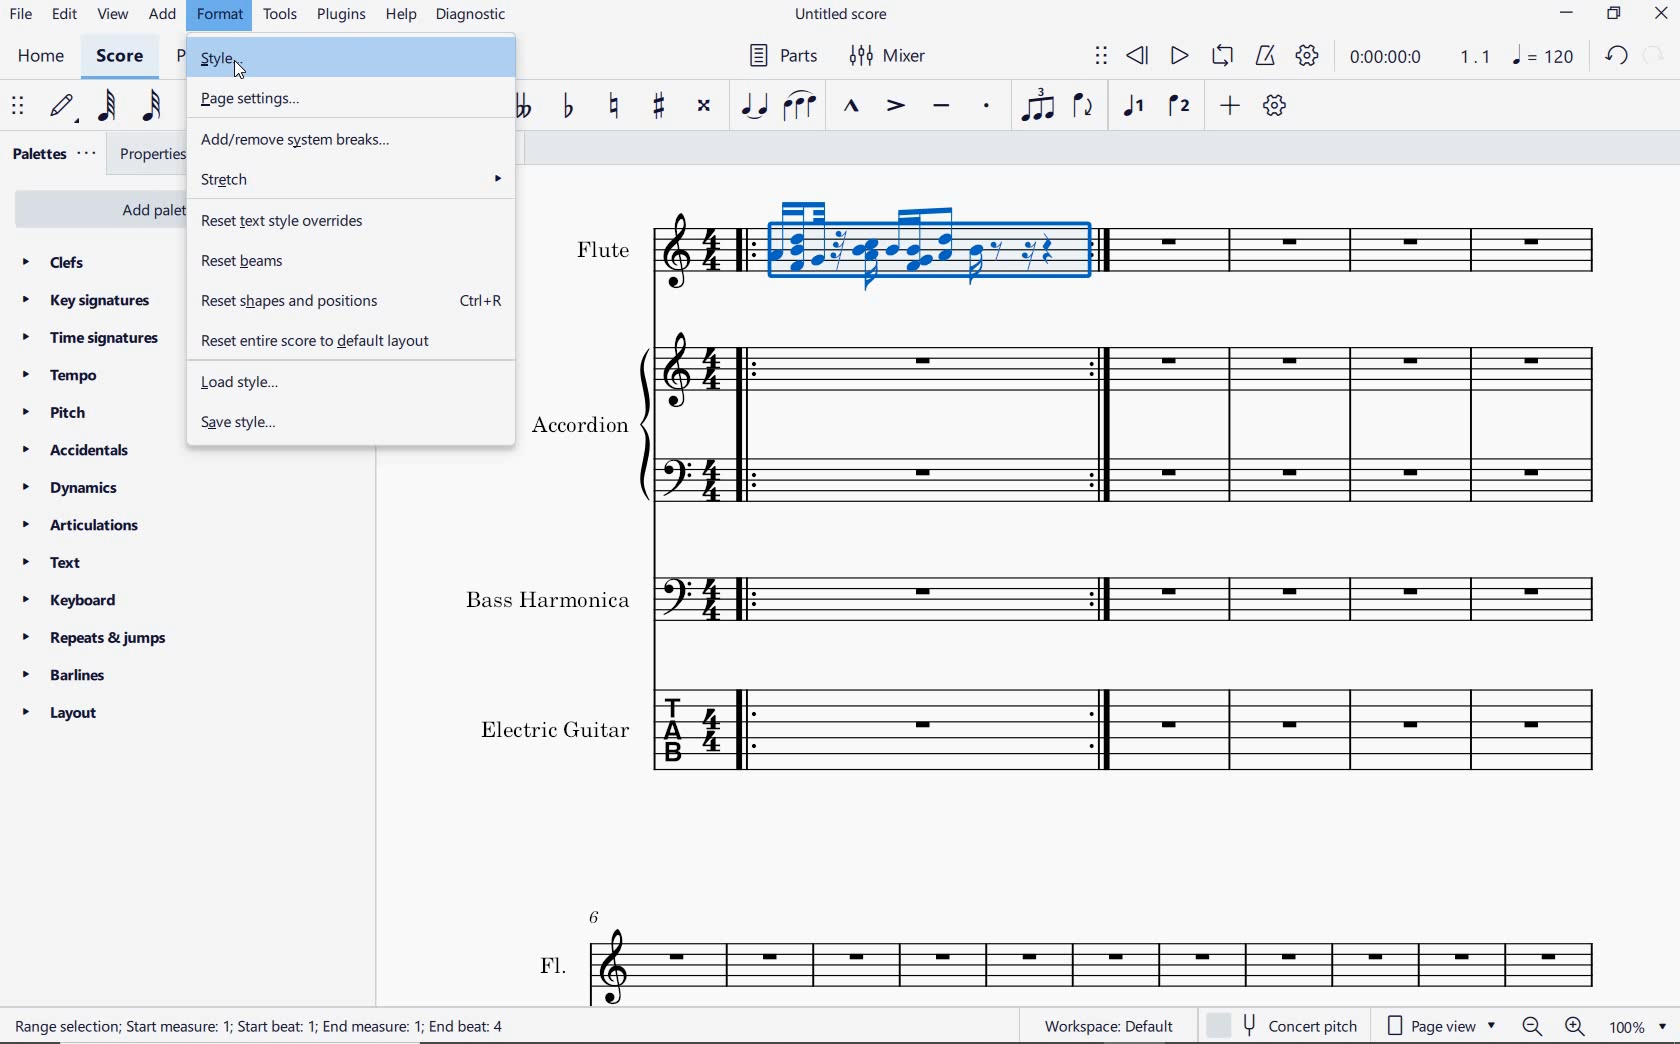 This screenshot has width=1680, height=1044. Describe the element at coordinates (1638, 1025) in the screenshot. I see `ZOOM FACTOR` at that location.